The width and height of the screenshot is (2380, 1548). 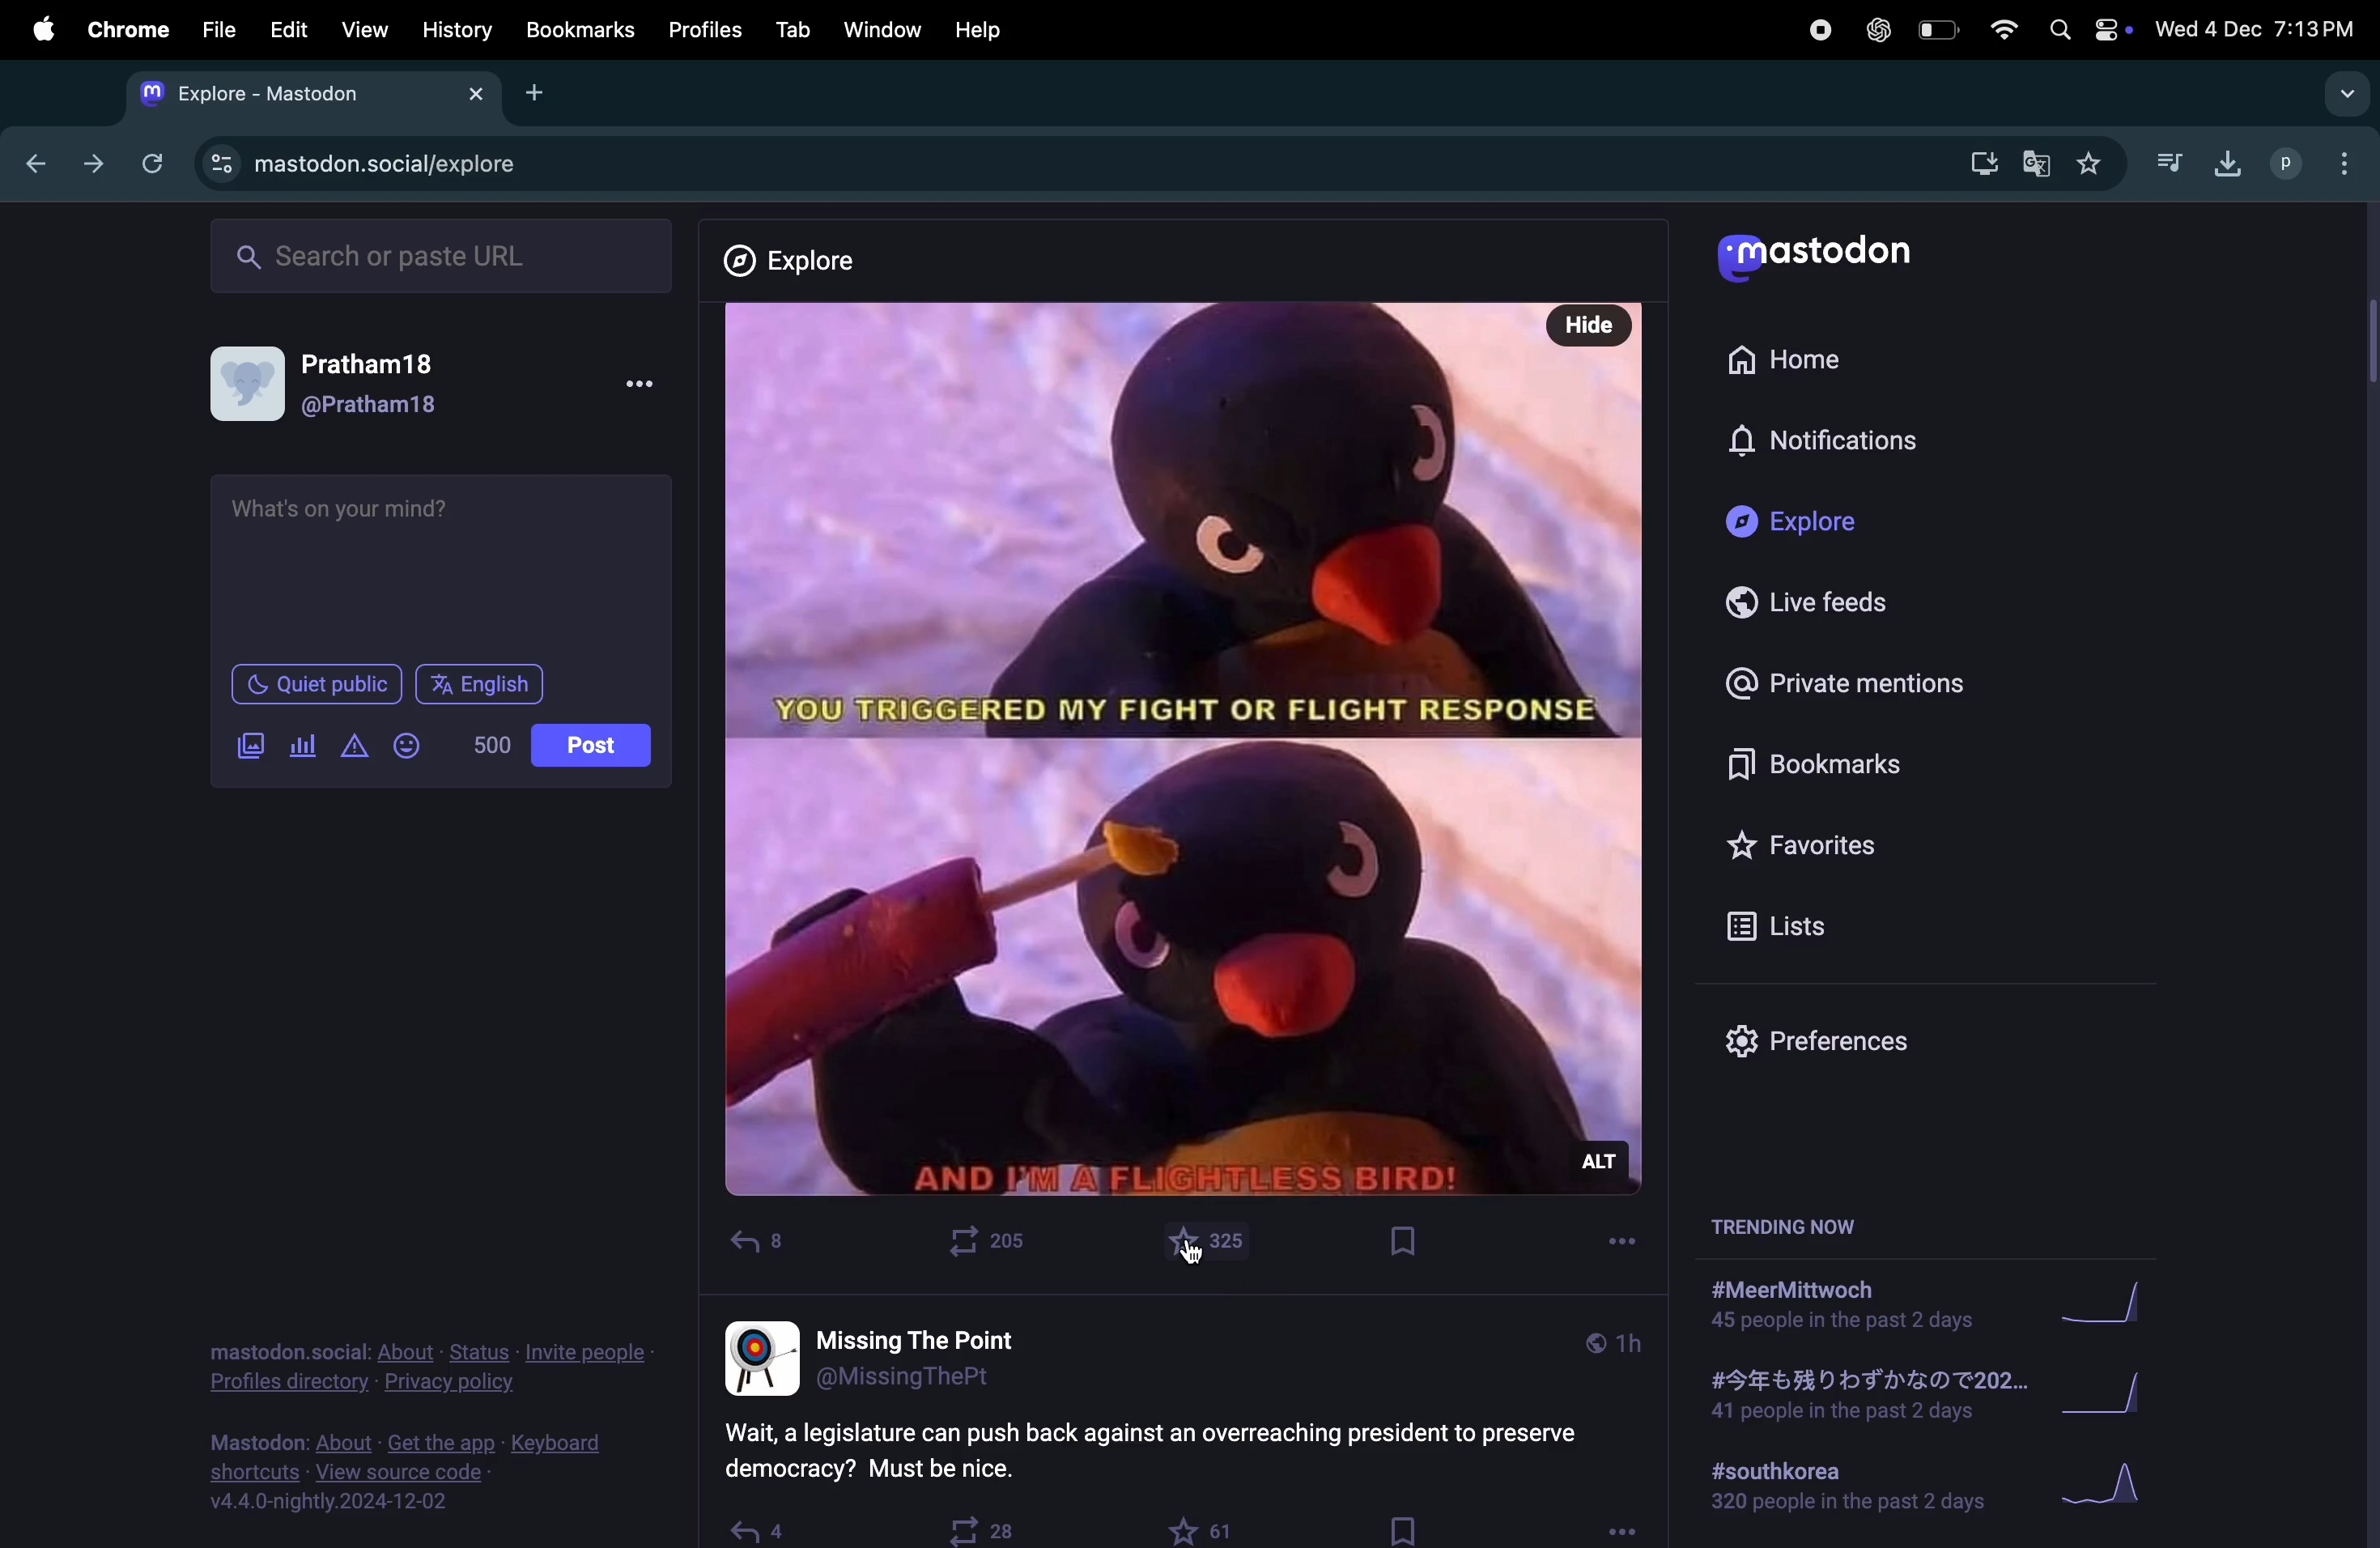 I want to click on more, so click(x=1619, y=1237).